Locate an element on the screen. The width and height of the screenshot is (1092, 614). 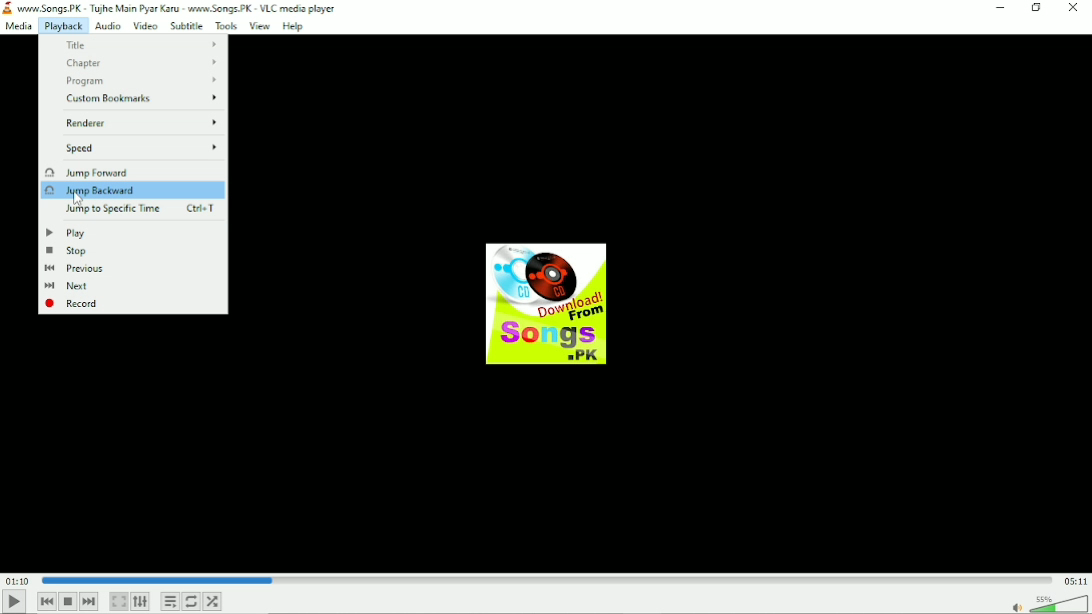
Renderer is located at coordinates (142, 122).